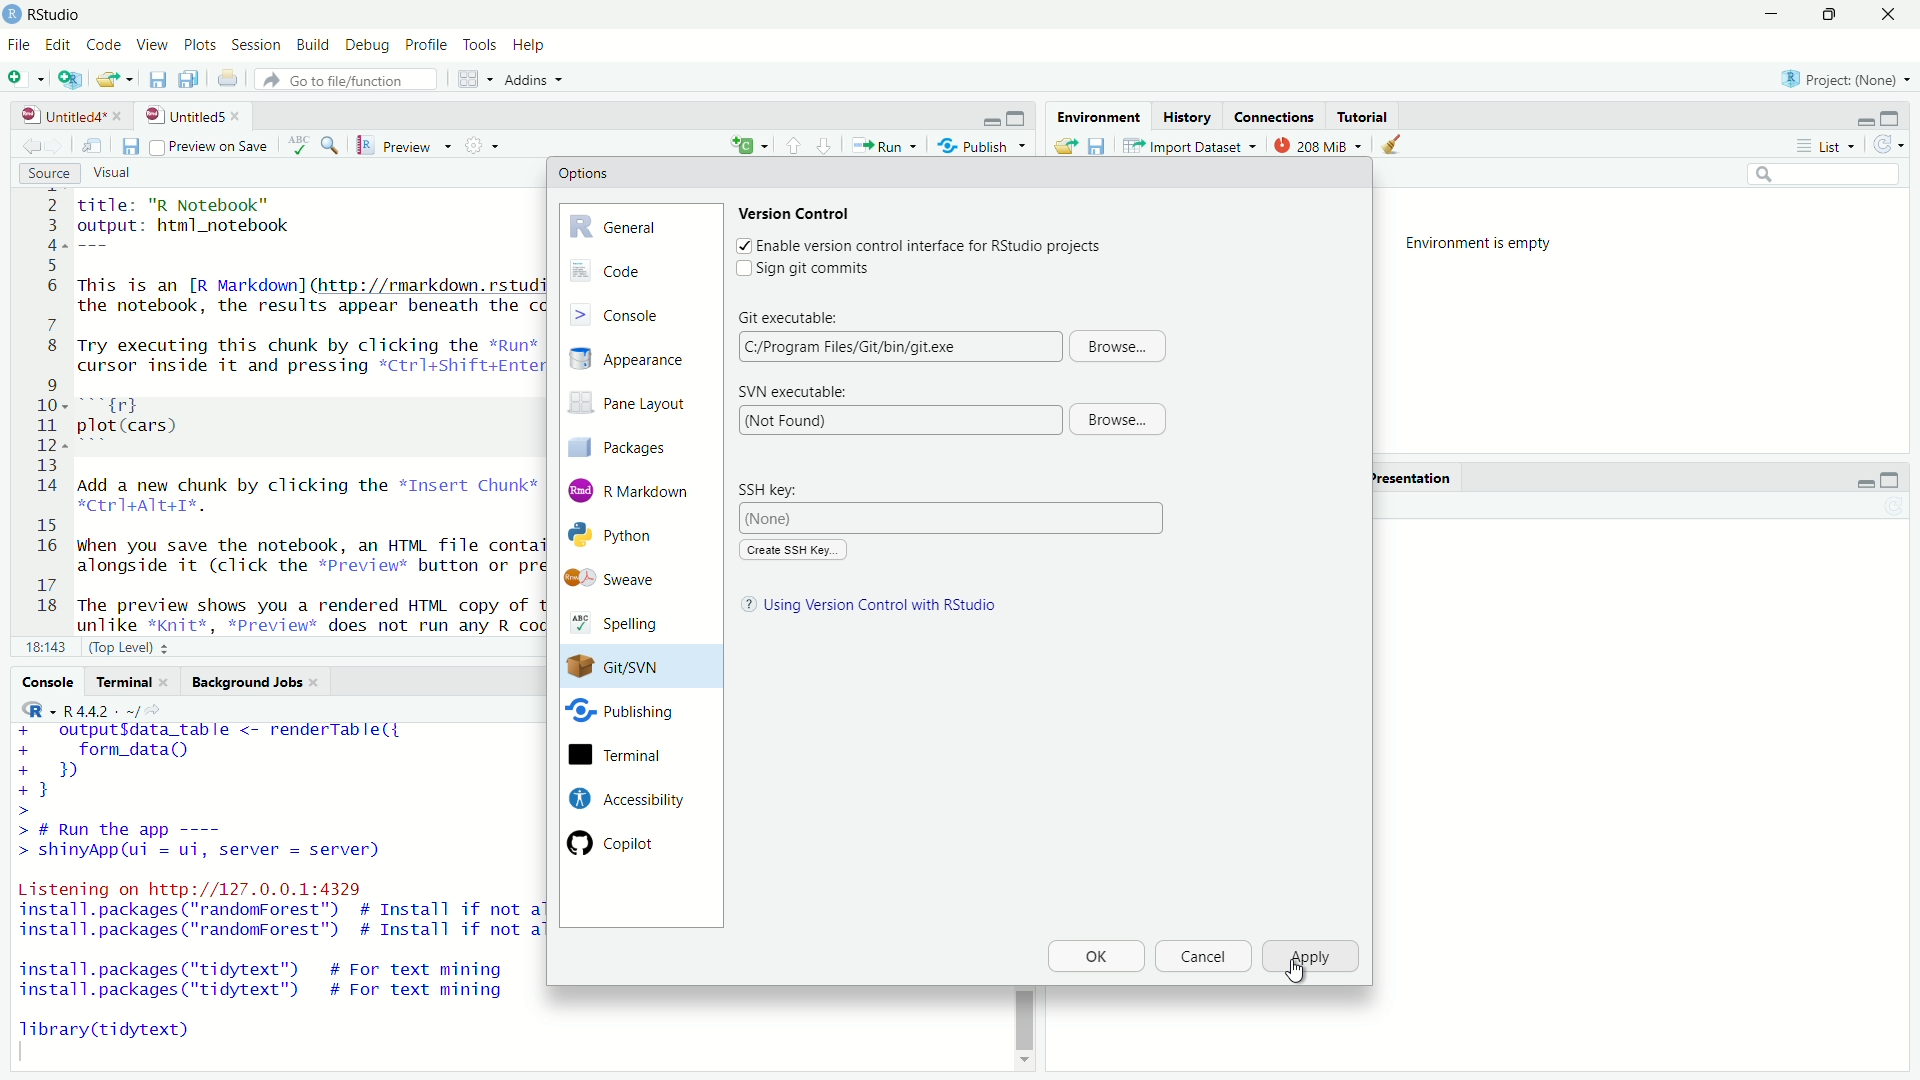 The height and width of the screenshot is (1080, 1920). Describe the element at coordinates (1895, 117) in the screenshot. I see `maximize` at that location.